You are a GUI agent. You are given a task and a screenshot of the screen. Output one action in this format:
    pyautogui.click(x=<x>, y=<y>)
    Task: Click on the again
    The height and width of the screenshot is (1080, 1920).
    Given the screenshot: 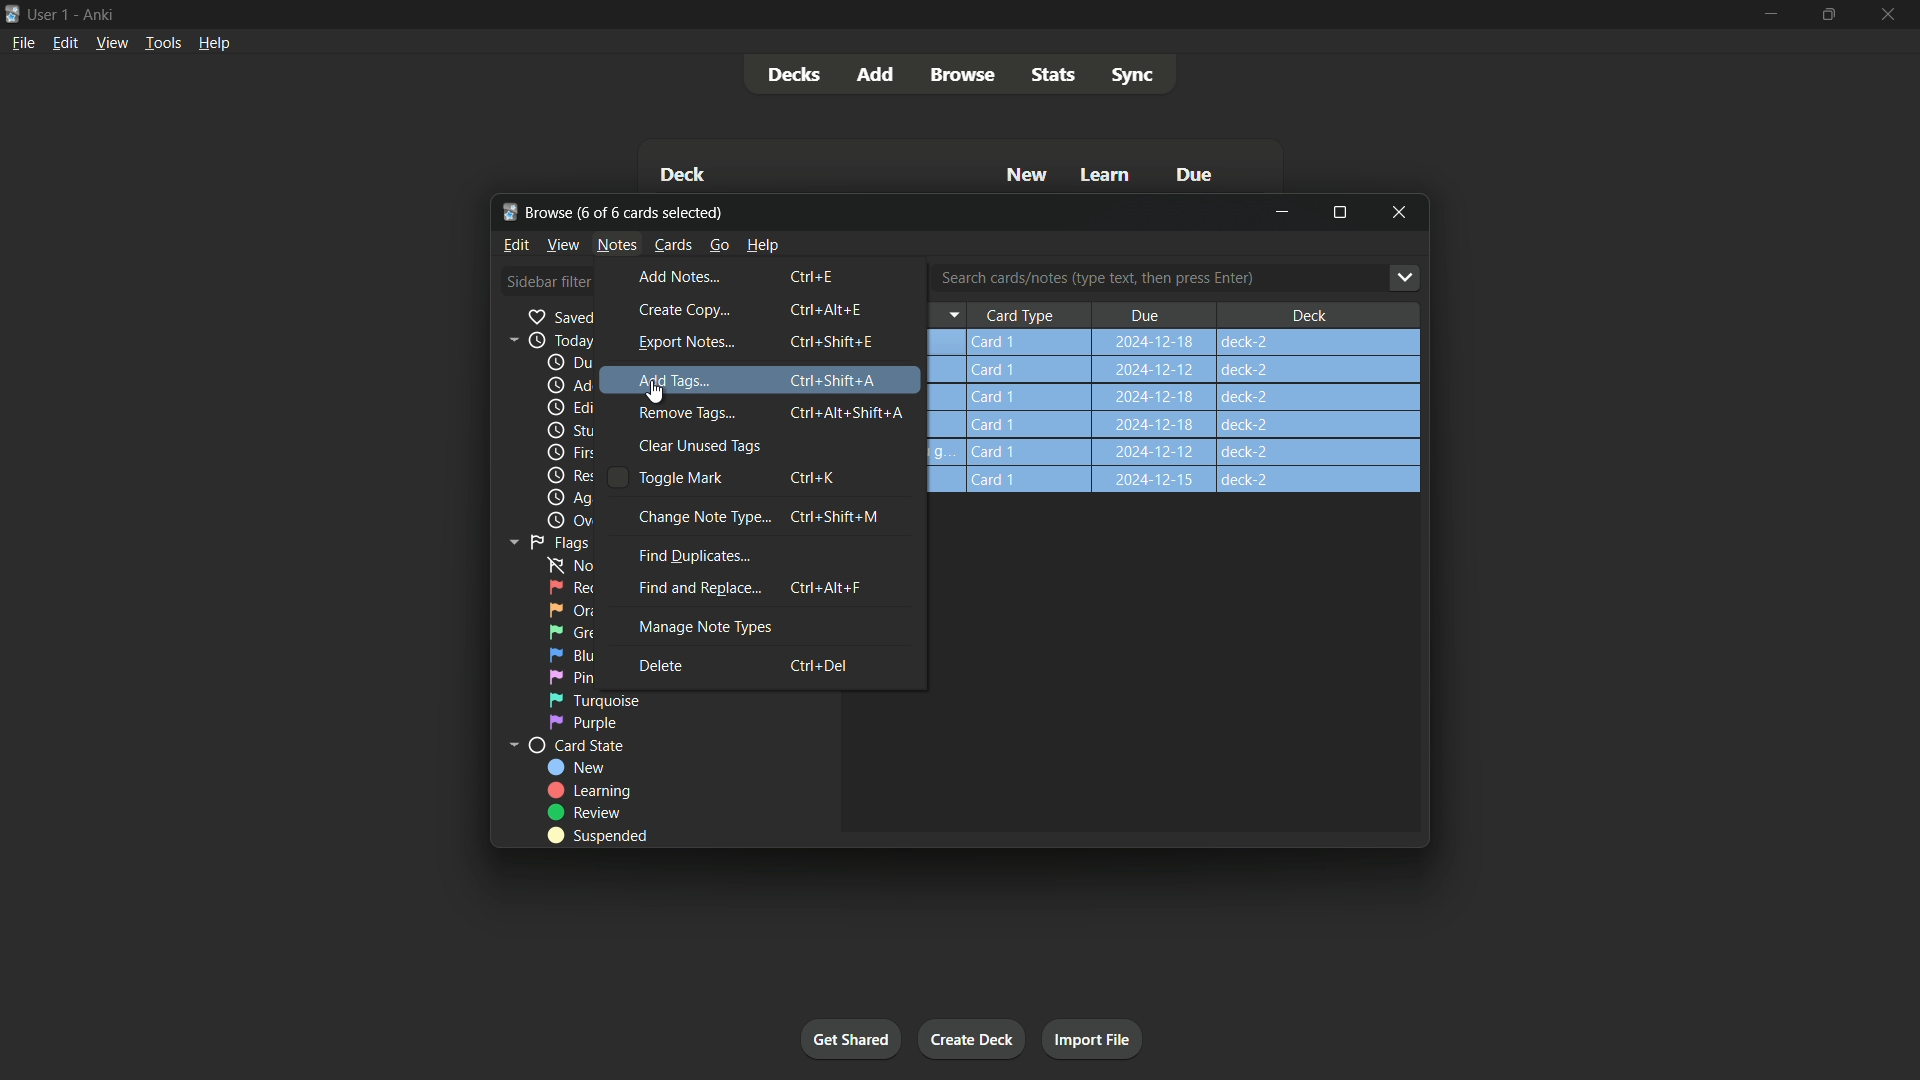 What is the action you would take?
    pyautogui.click(x=579, y=499)
    